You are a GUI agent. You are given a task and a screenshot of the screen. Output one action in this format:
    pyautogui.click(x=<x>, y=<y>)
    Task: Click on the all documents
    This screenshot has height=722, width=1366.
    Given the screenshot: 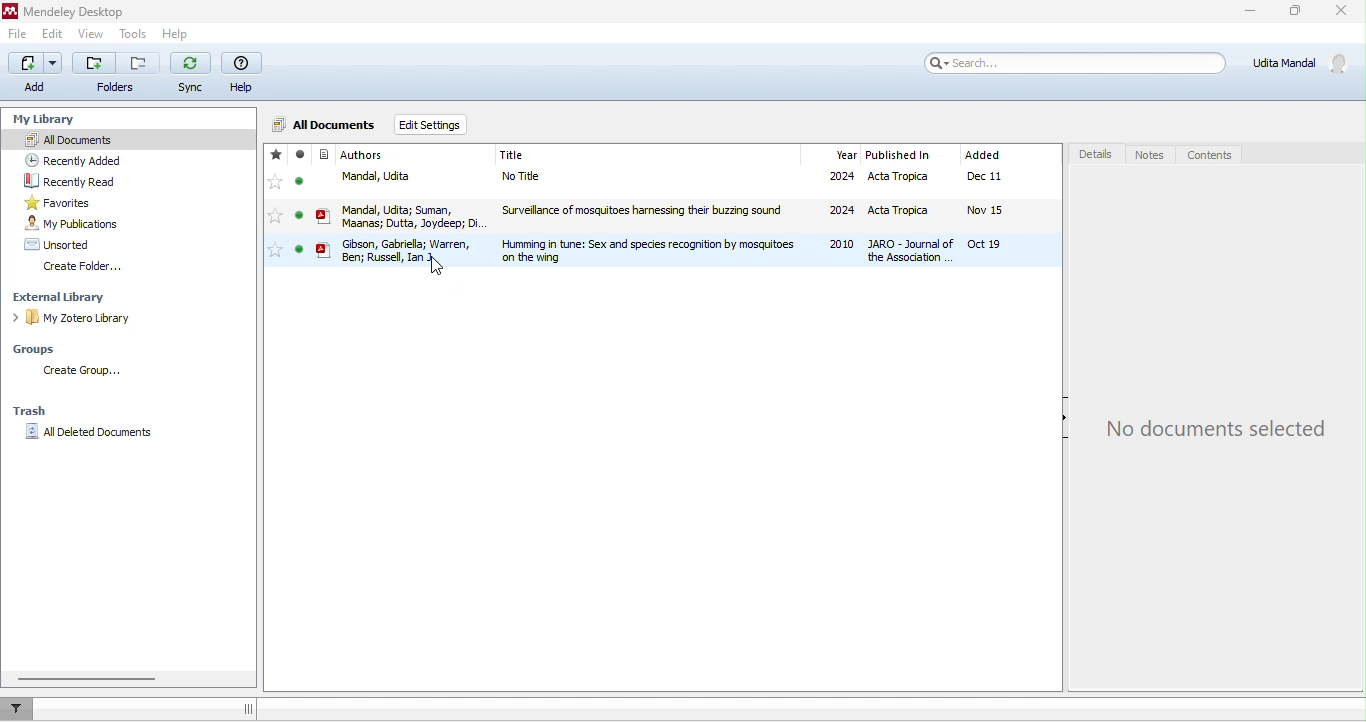 What is the action you would take?
    pyautogui.click(x=321, y=126)
    